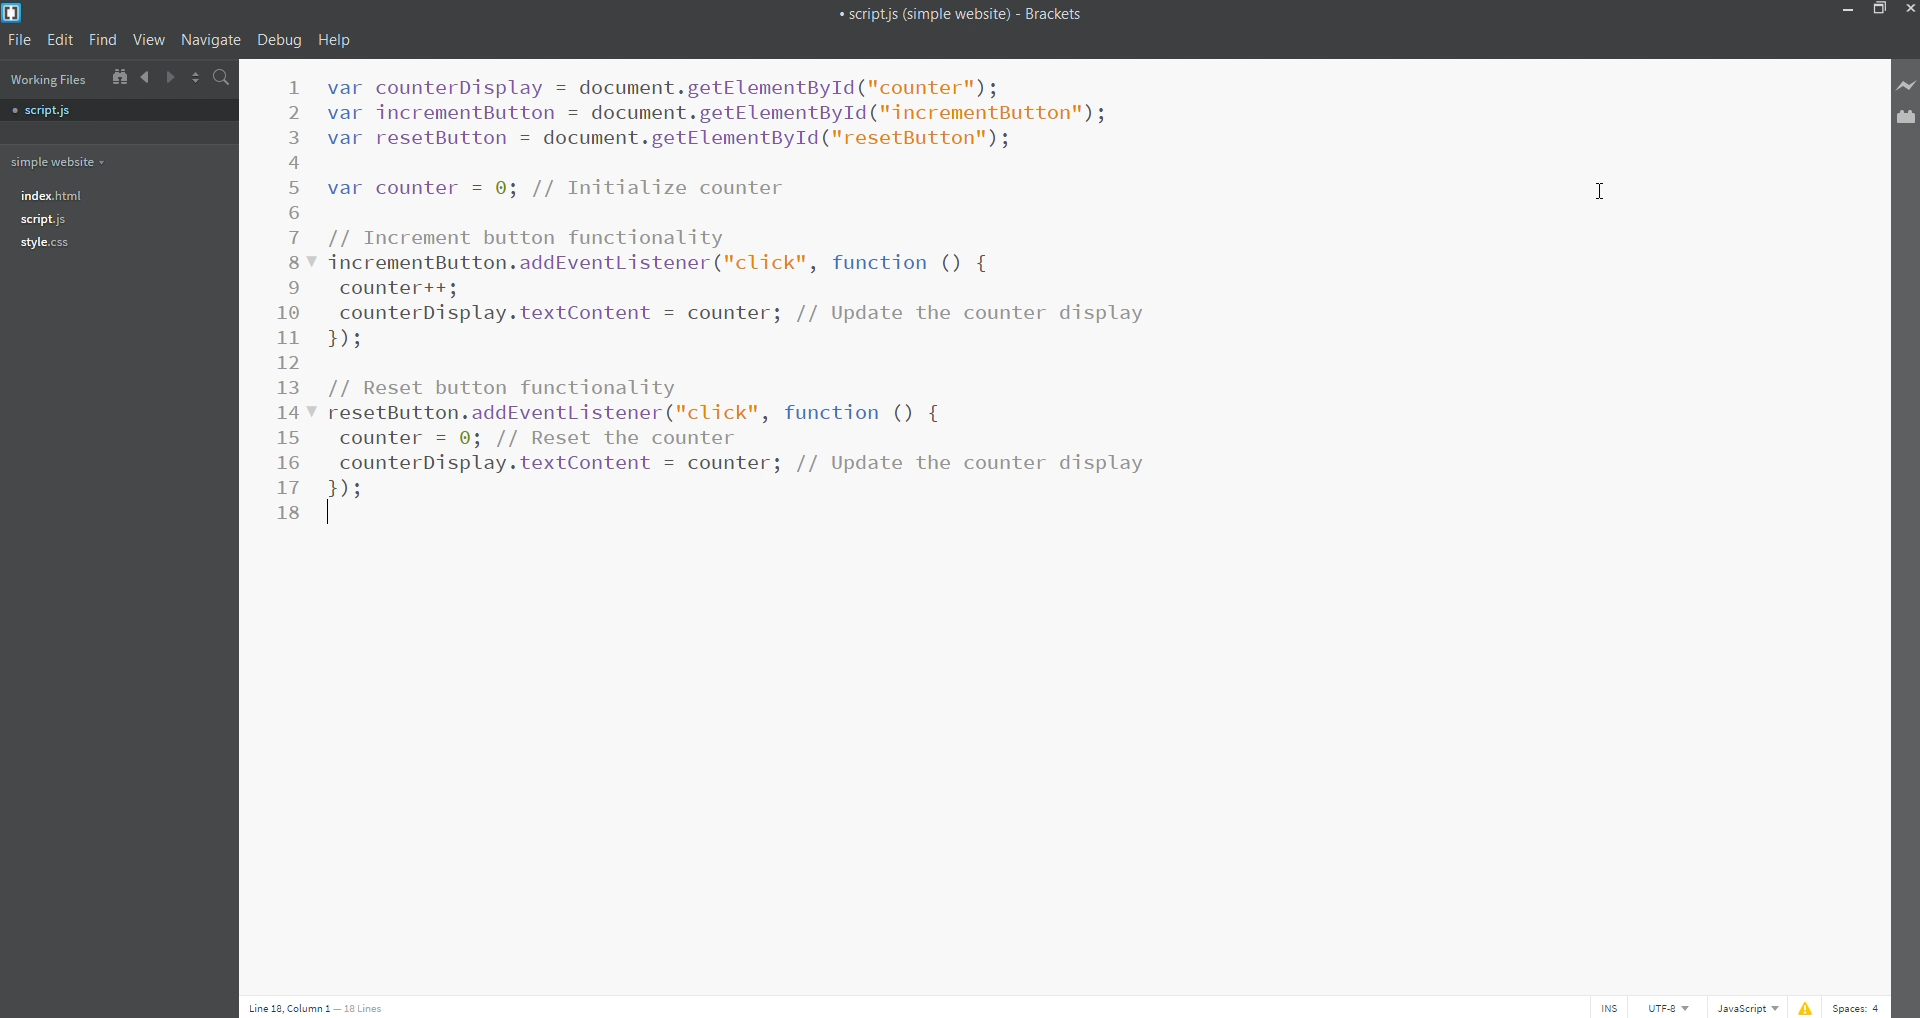  What do you see at coordinates (59, 196) in the screenshot?
I see `index.html` at bounding box center [59, 196].